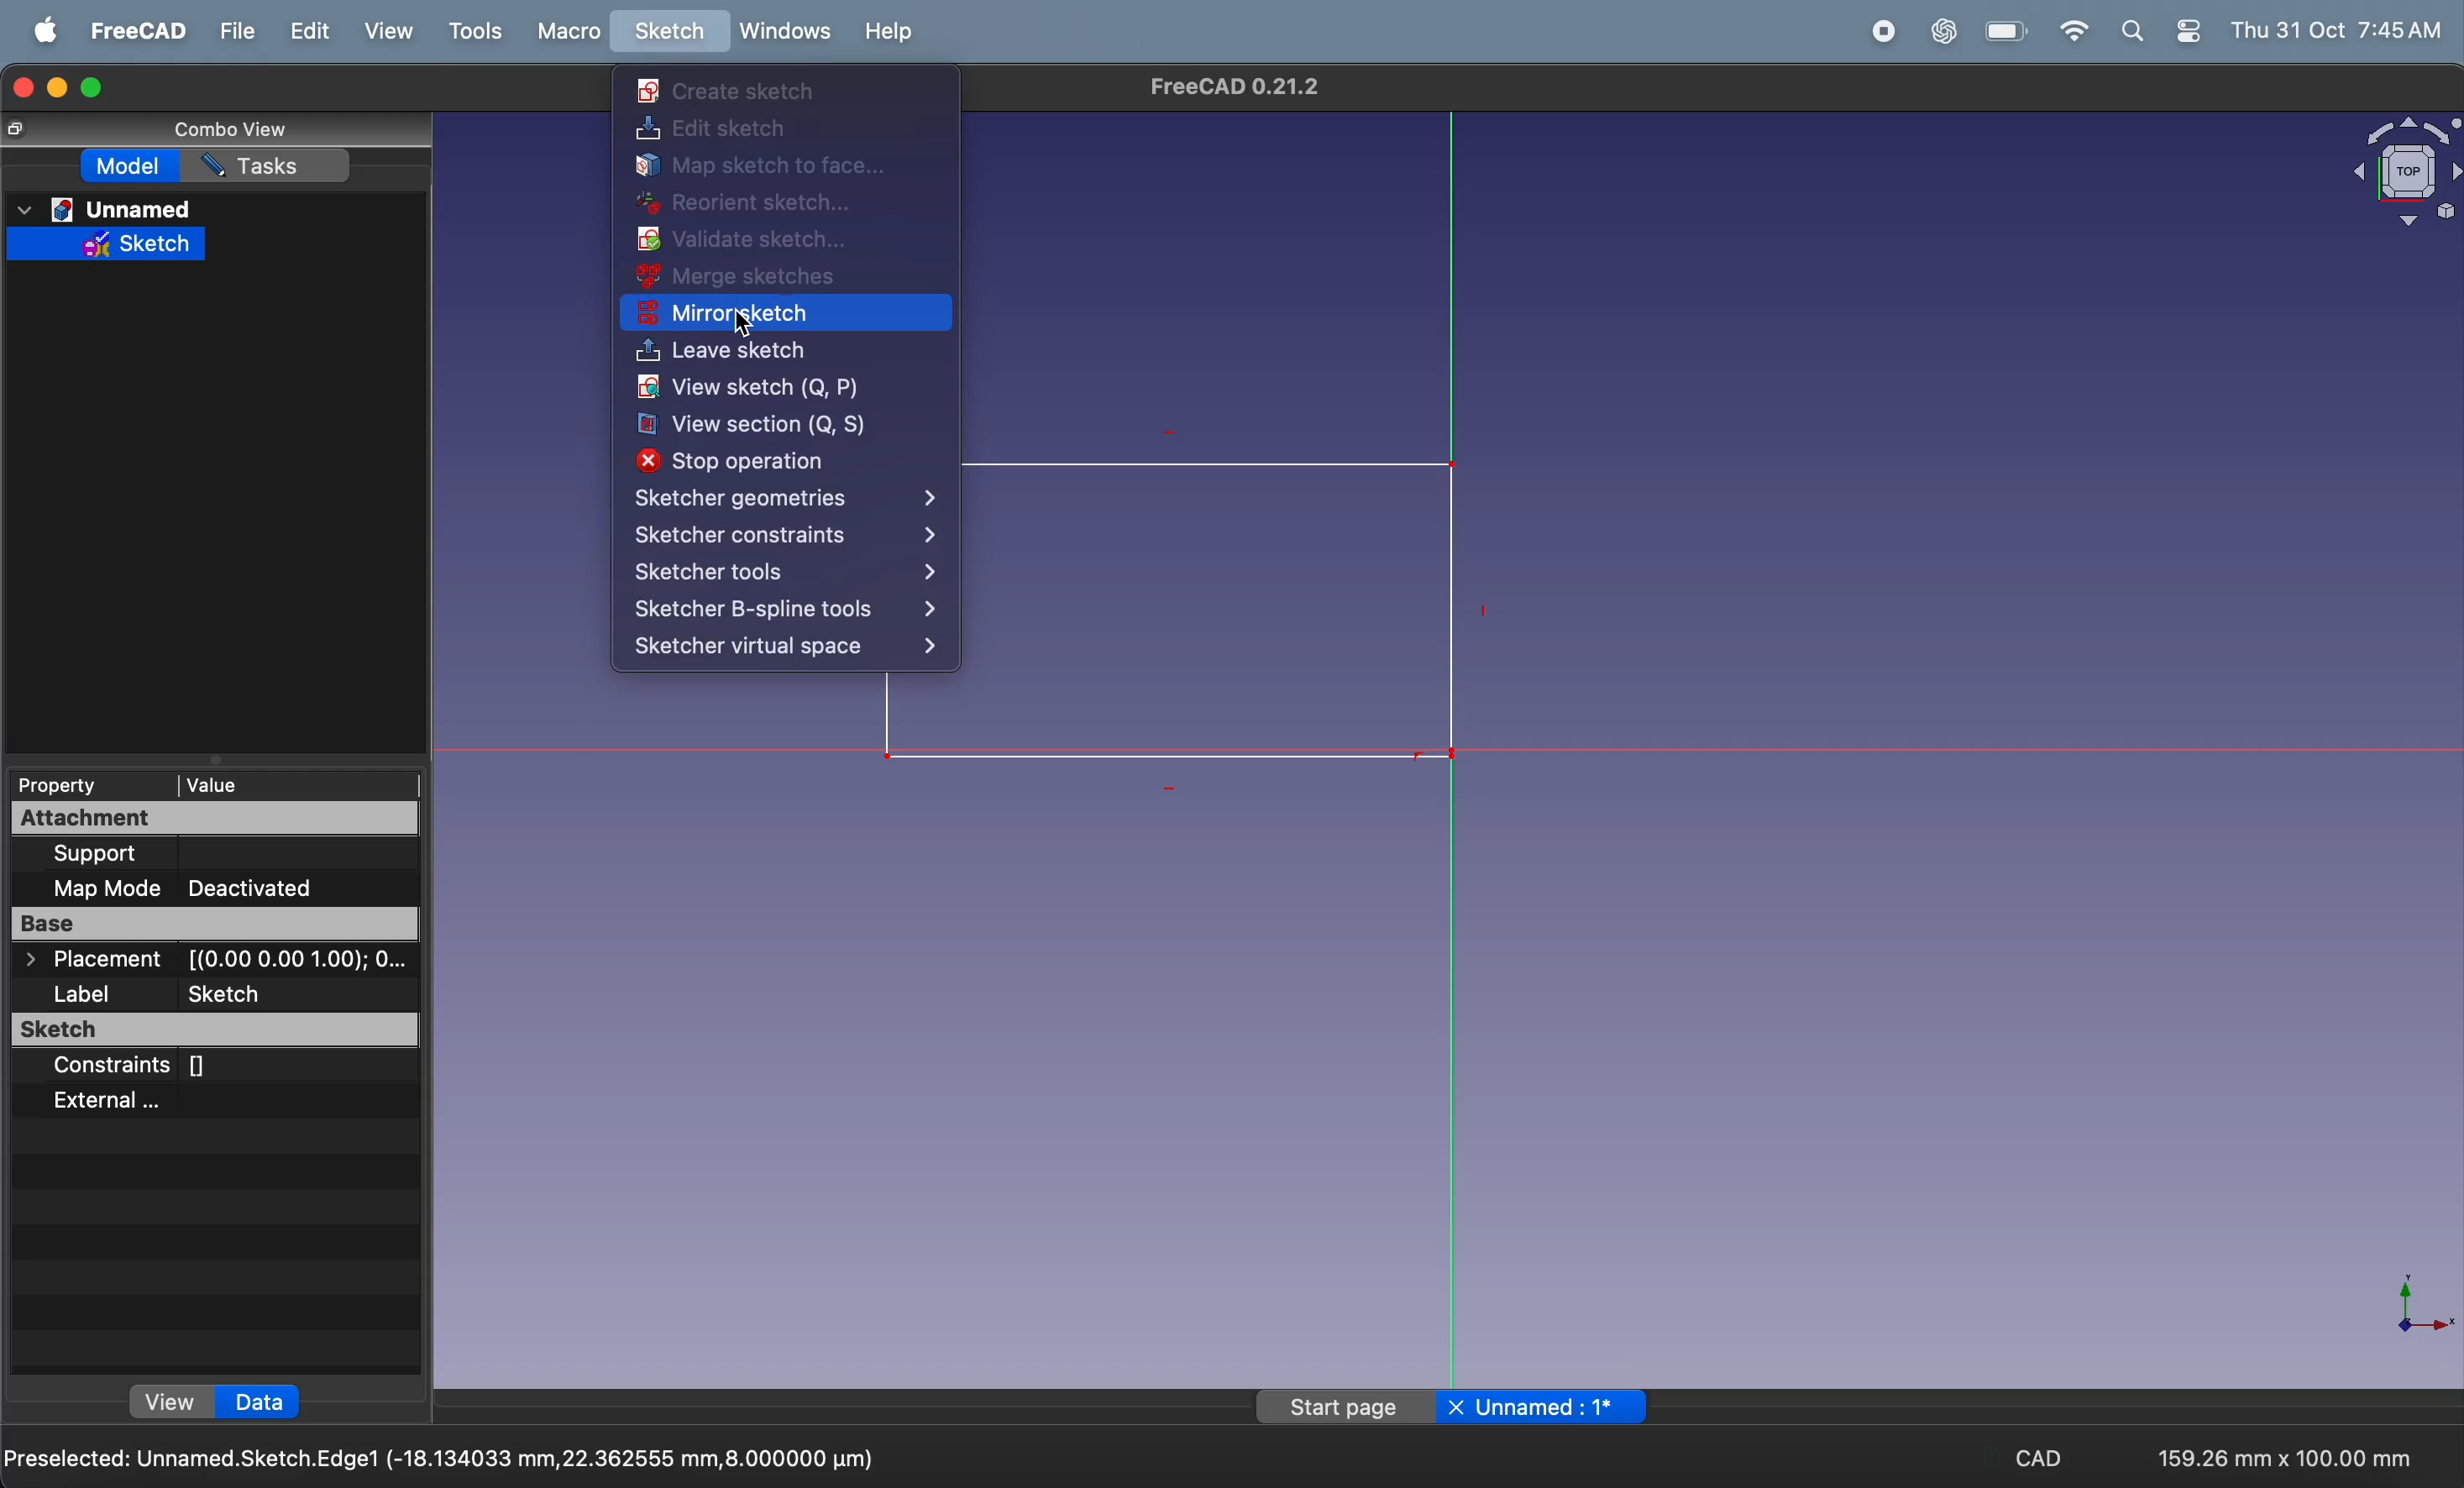 This screenshot has height=1488, width=2464. I want to click on apple widgets, so click(2160, 33).